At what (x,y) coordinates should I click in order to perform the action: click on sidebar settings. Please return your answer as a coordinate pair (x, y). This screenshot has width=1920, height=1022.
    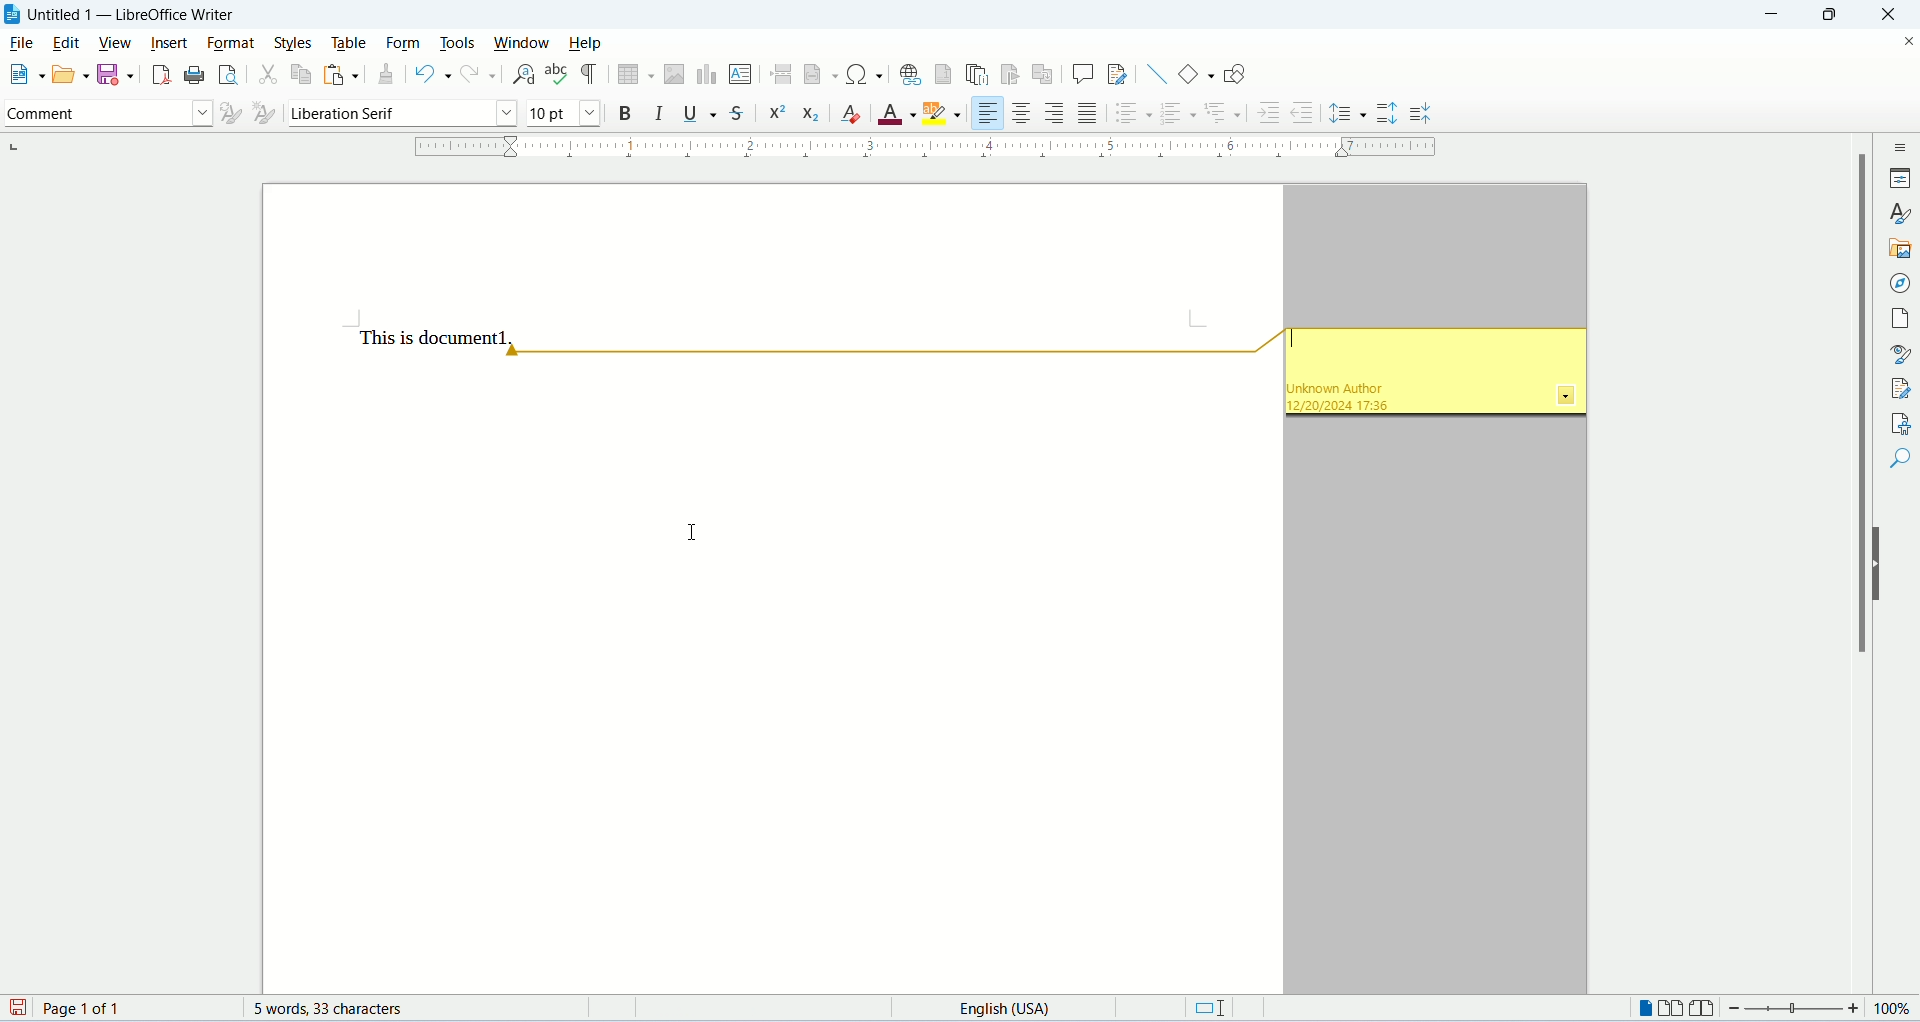
    Looking at the image, I should click on (1901, 147).